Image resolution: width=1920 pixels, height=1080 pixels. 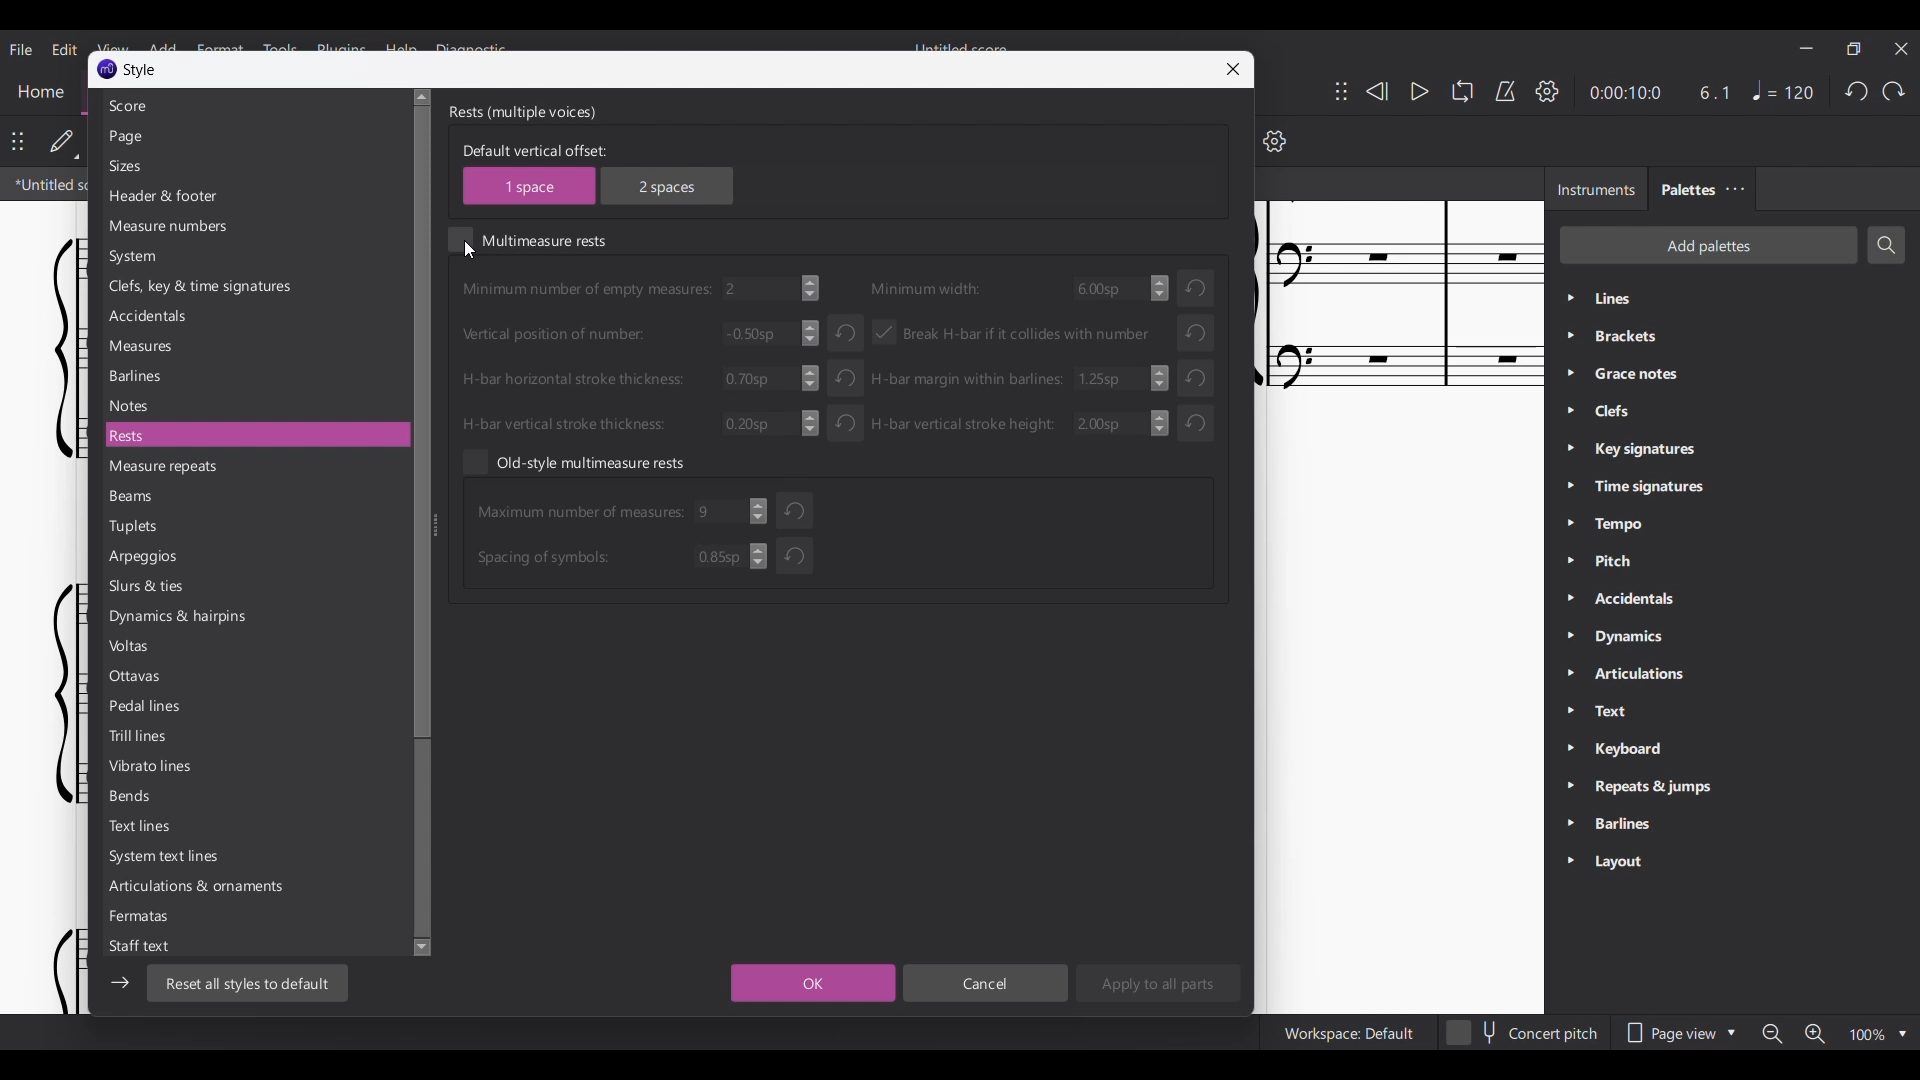 I want to click on Score, so click(x=255, y=105).